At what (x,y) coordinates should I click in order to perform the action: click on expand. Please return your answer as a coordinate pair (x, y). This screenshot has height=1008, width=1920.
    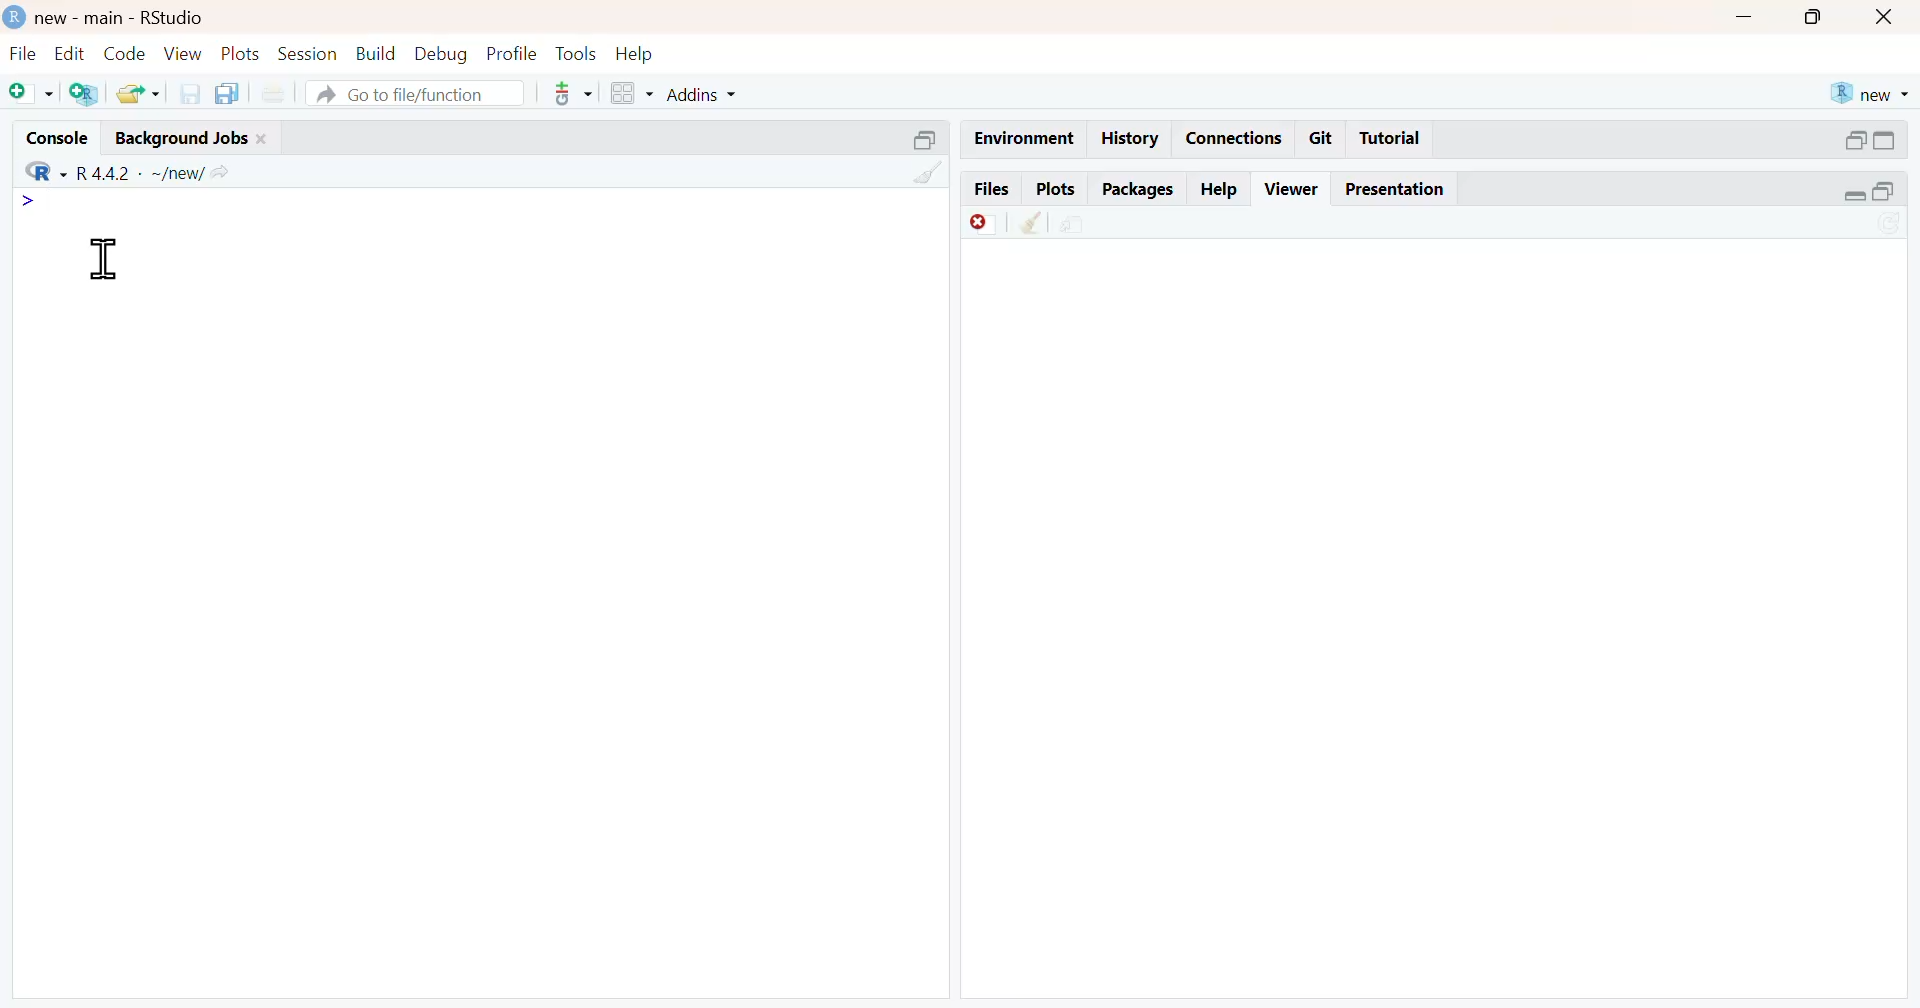
    Looking at the image, I should click on (1853, 142).